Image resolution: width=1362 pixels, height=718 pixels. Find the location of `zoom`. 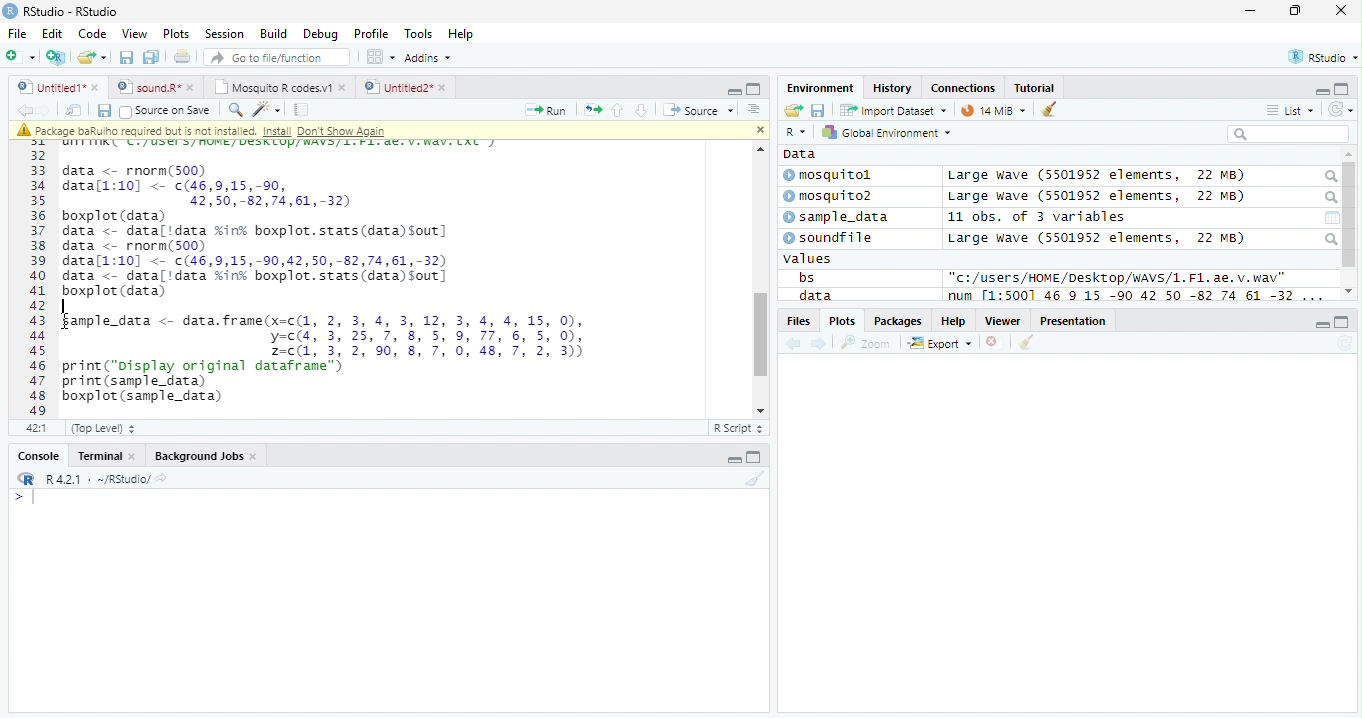

zoom is located at coordinates (866, 342).